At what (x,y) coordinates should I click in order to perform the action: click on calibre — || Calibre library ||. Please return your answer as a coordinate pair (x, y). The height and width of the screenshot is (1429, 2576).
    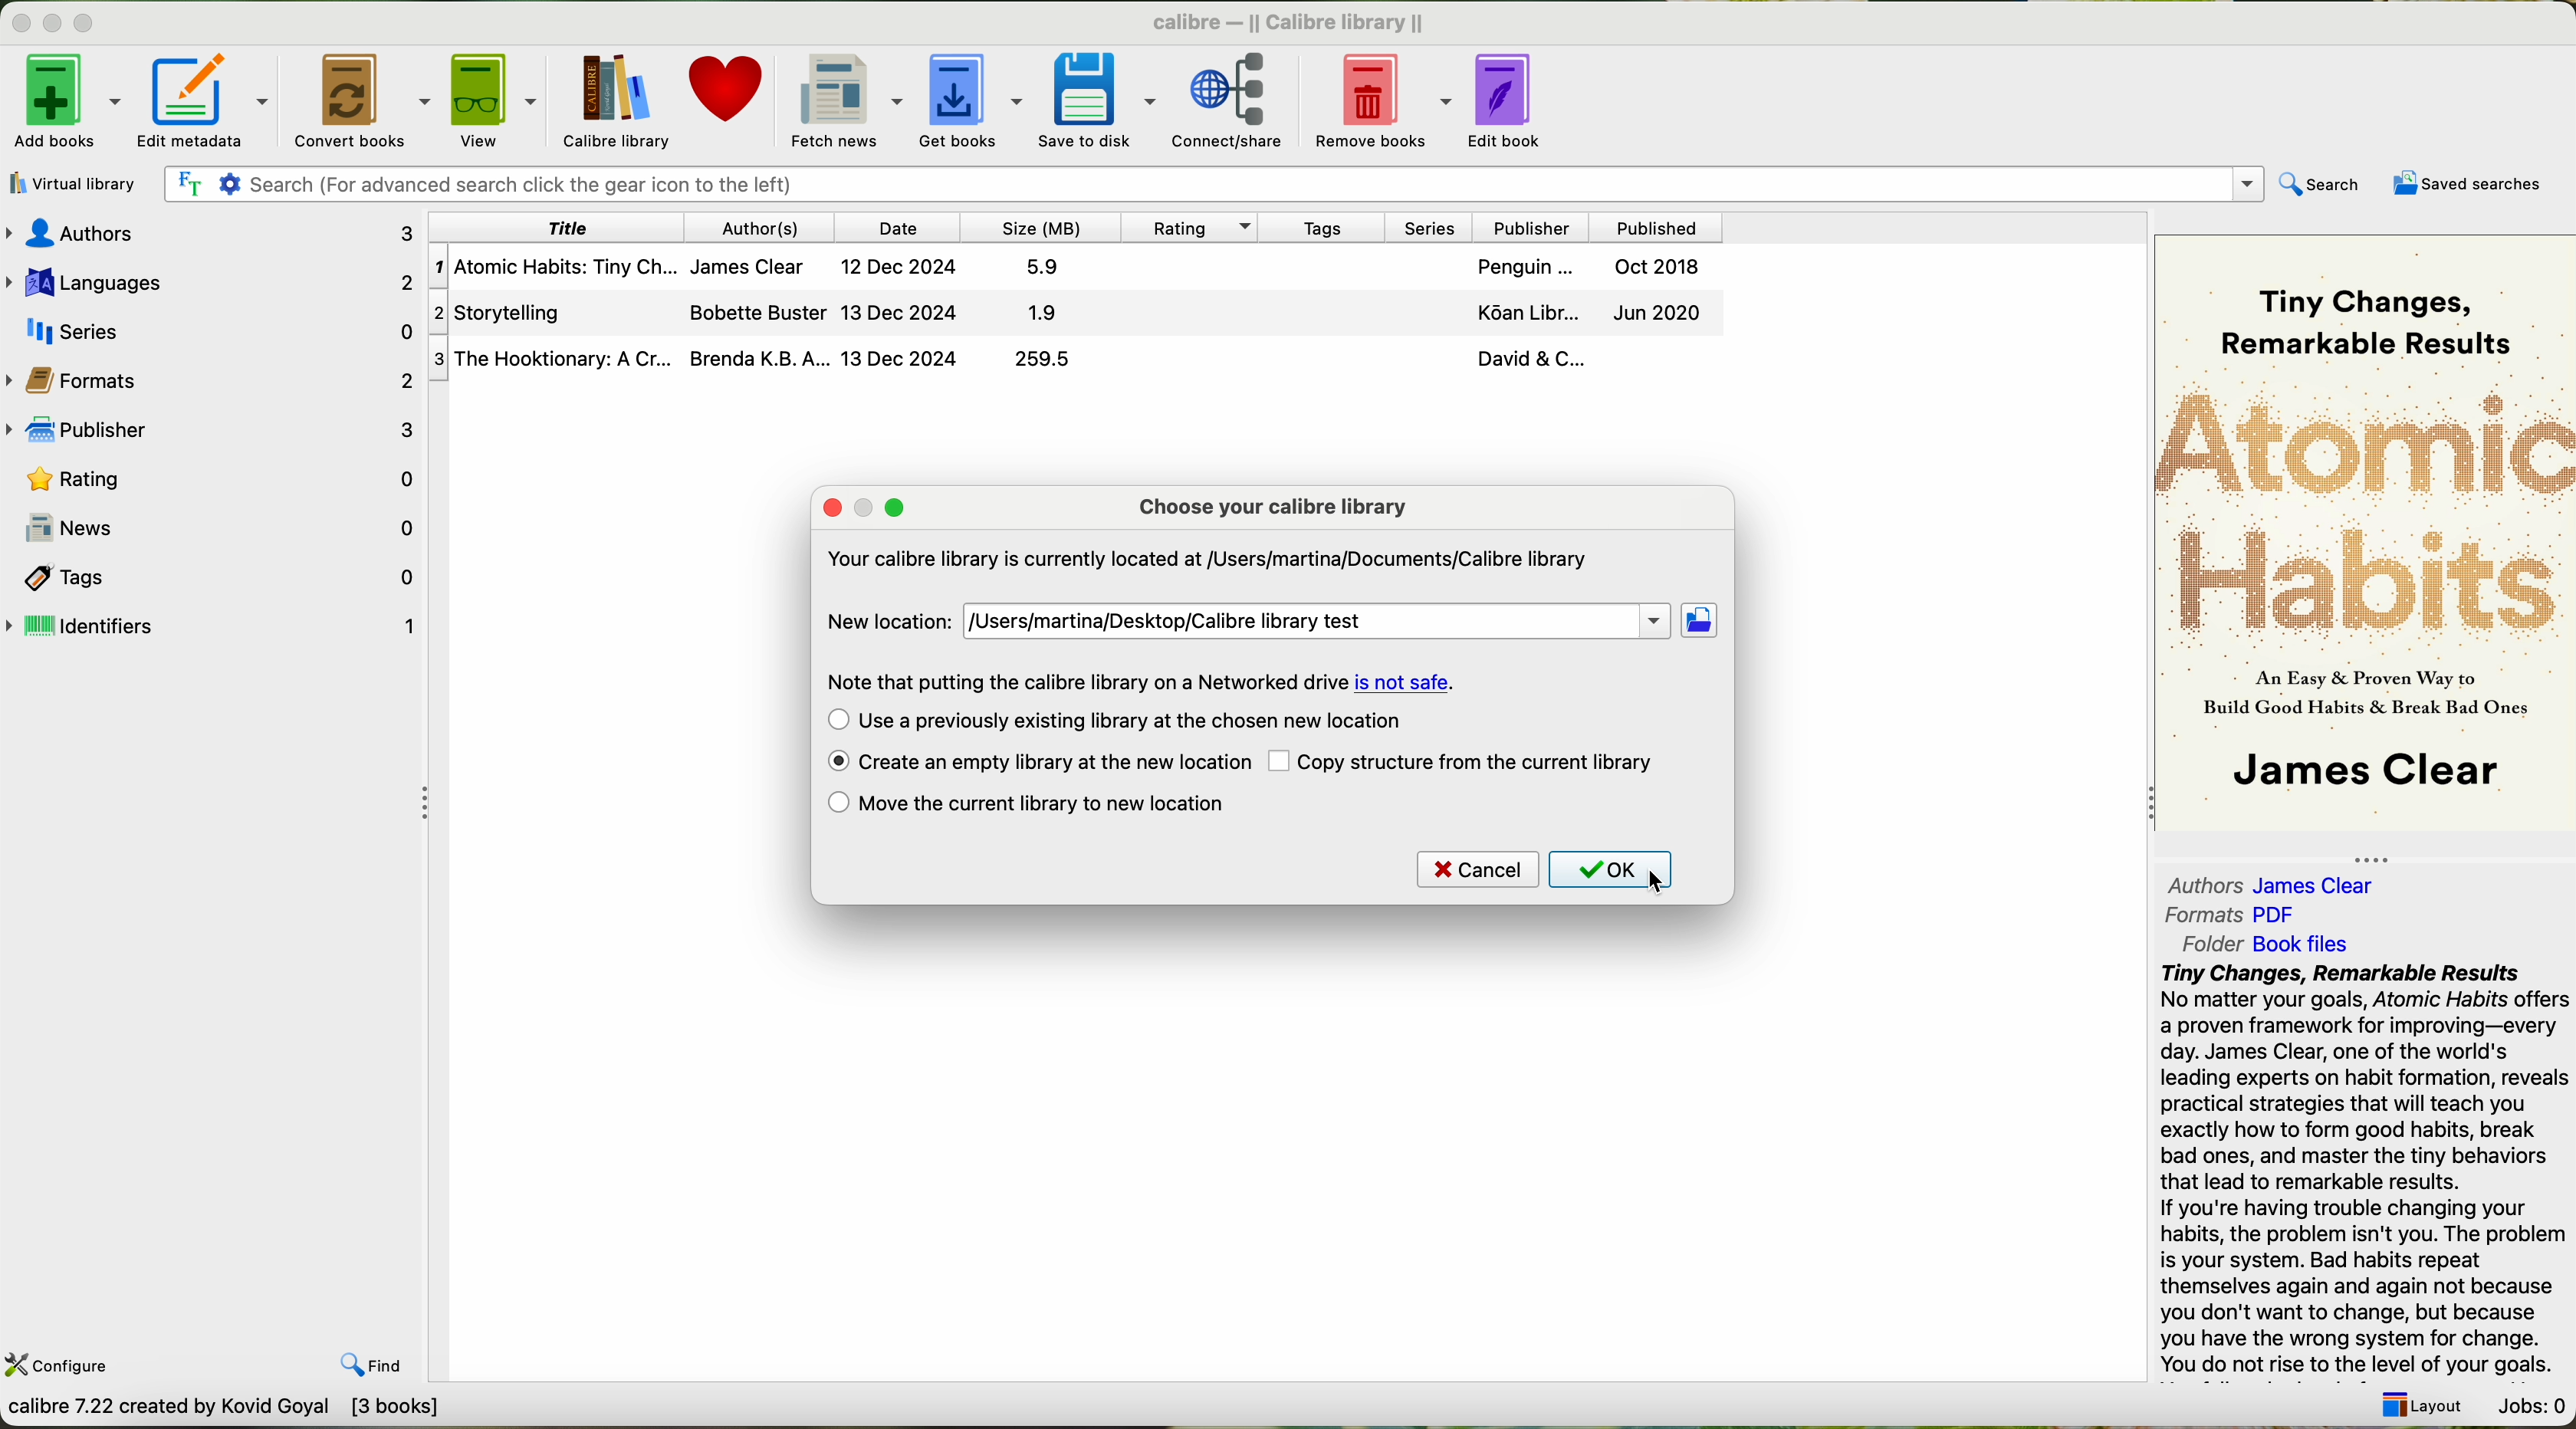
    Looking at the image, I should click on (1294, 21).